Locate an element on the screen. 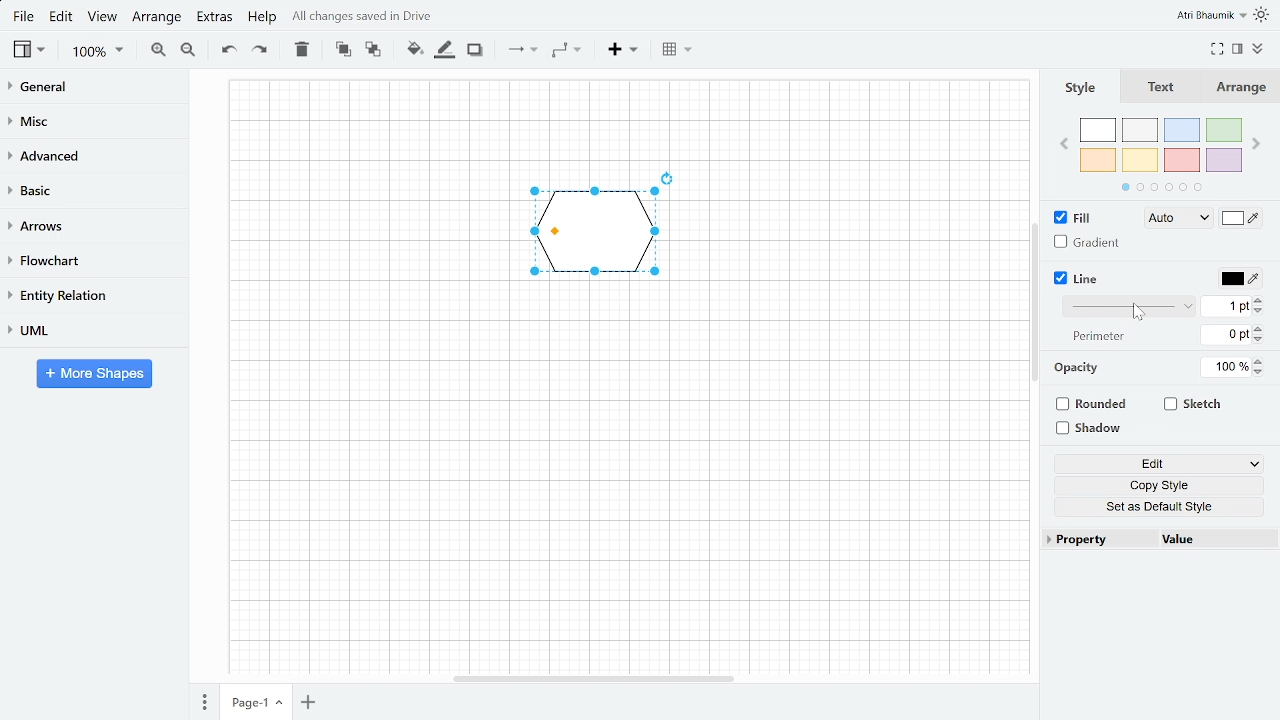   Entity relation is located at coordinates (89, 295).